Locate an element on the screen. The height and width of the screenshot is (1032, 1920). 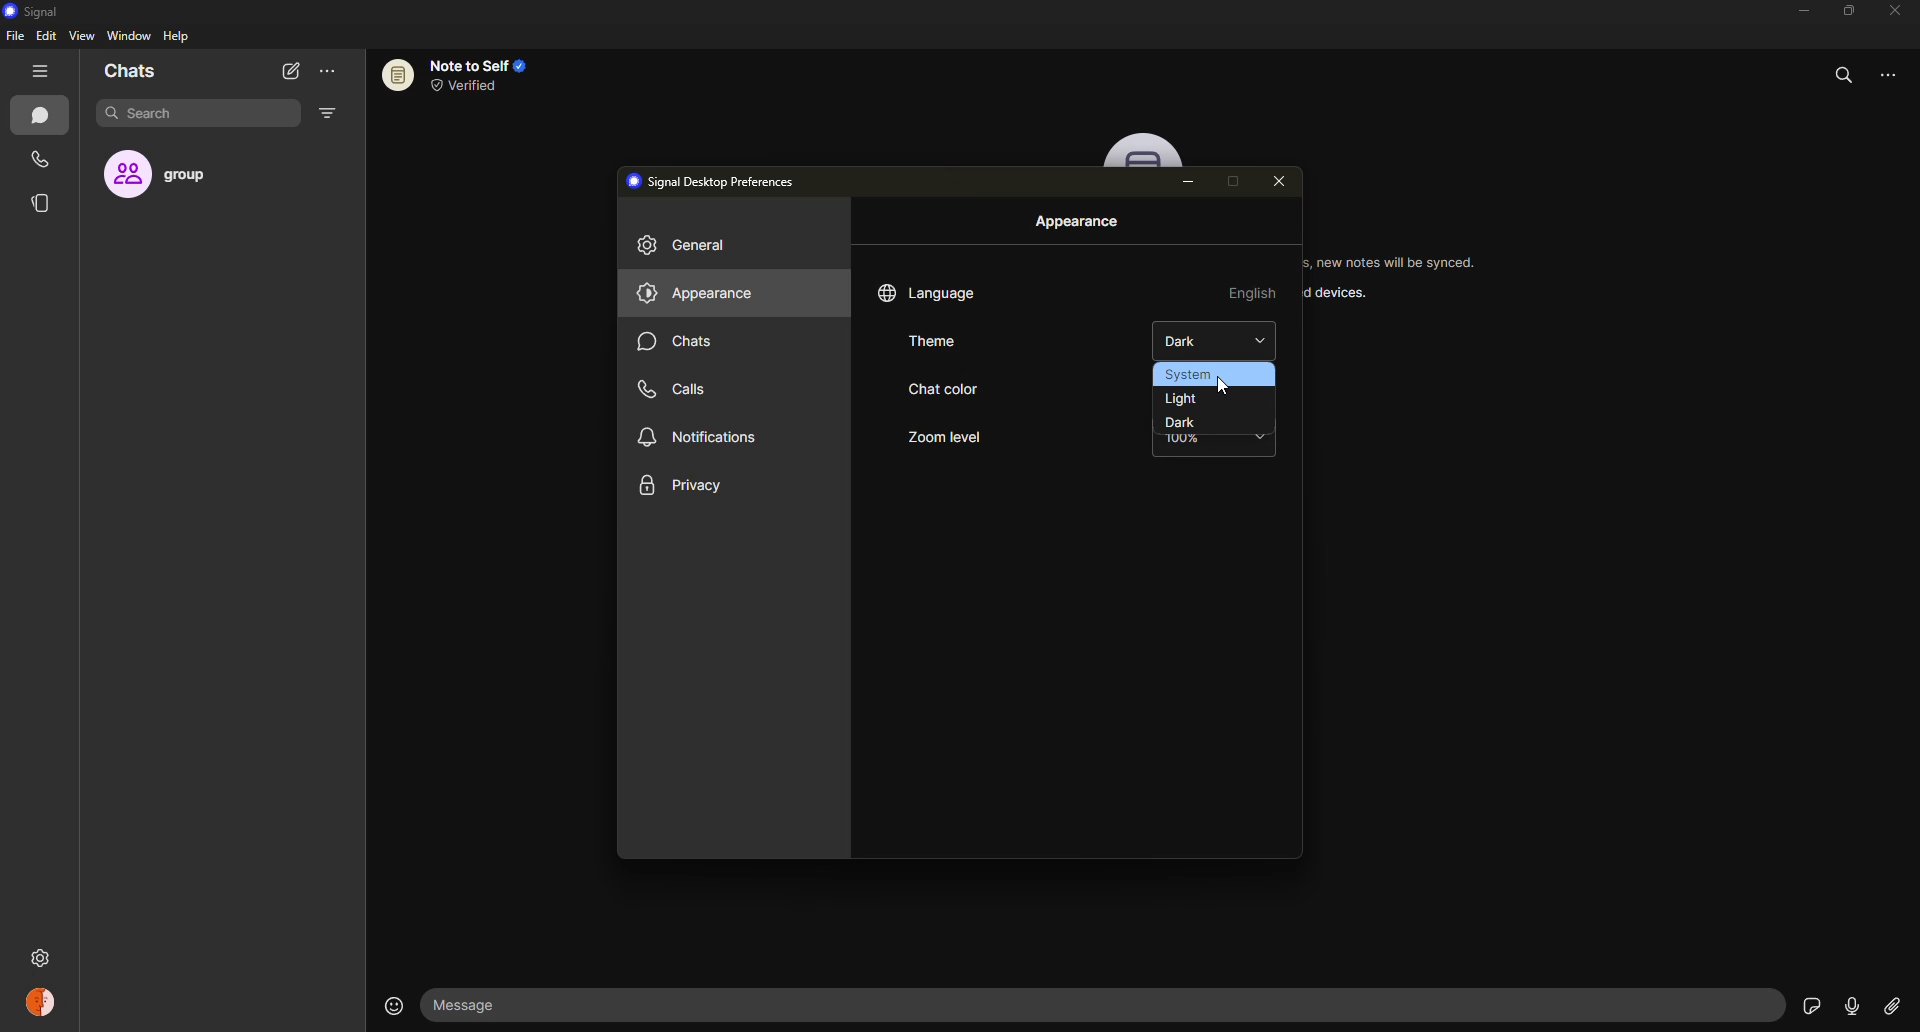
stories is located at coordinates (46, 203).